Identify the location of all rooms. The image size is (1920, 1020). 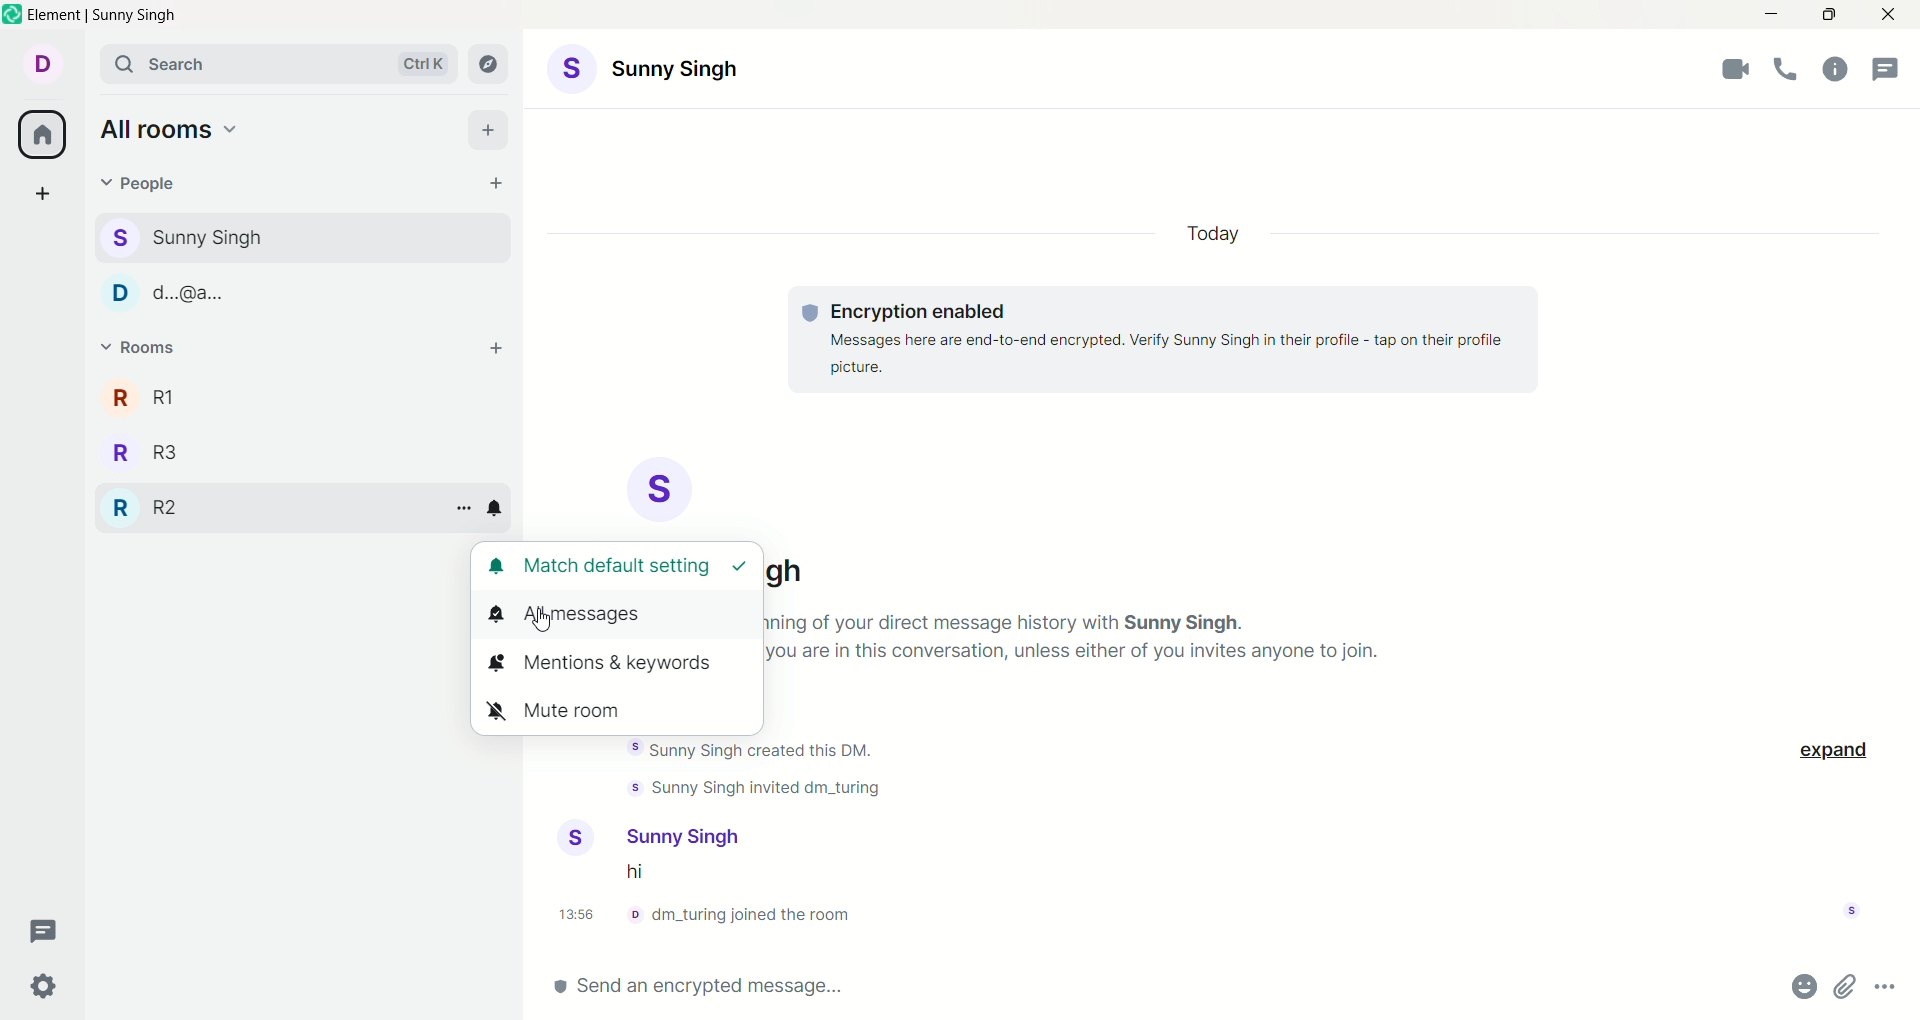
(171, 127).